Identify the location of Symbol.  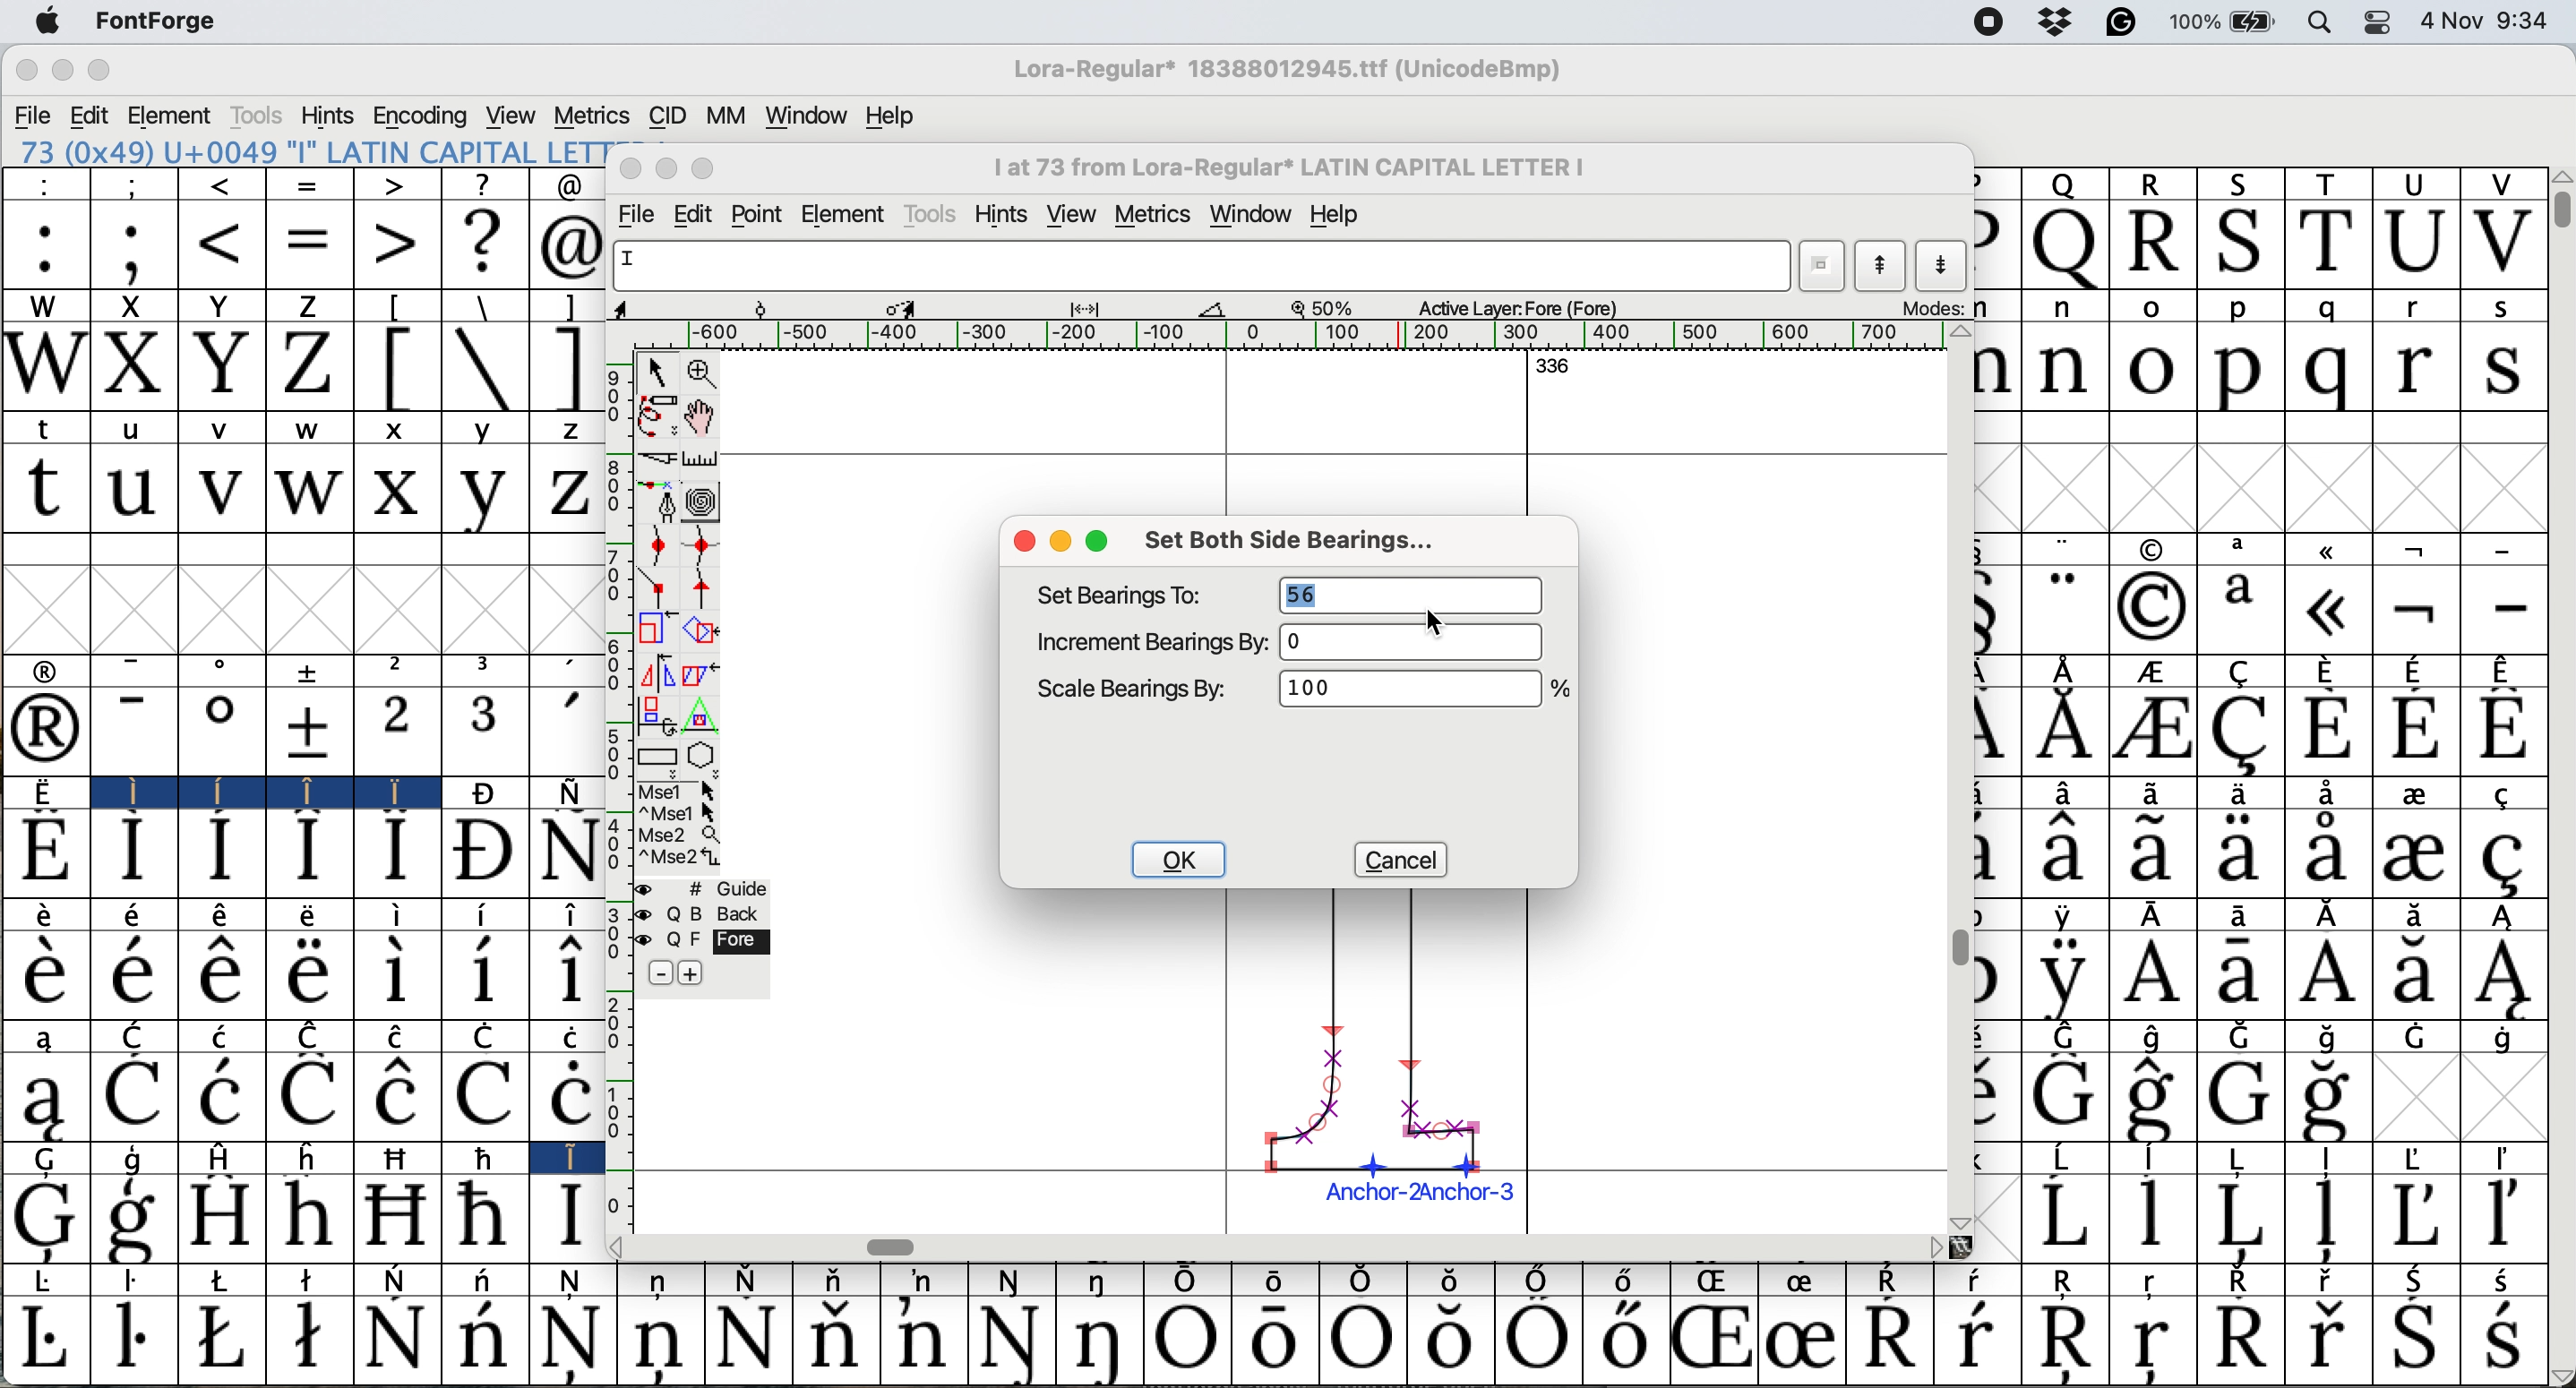
(40, 1218).